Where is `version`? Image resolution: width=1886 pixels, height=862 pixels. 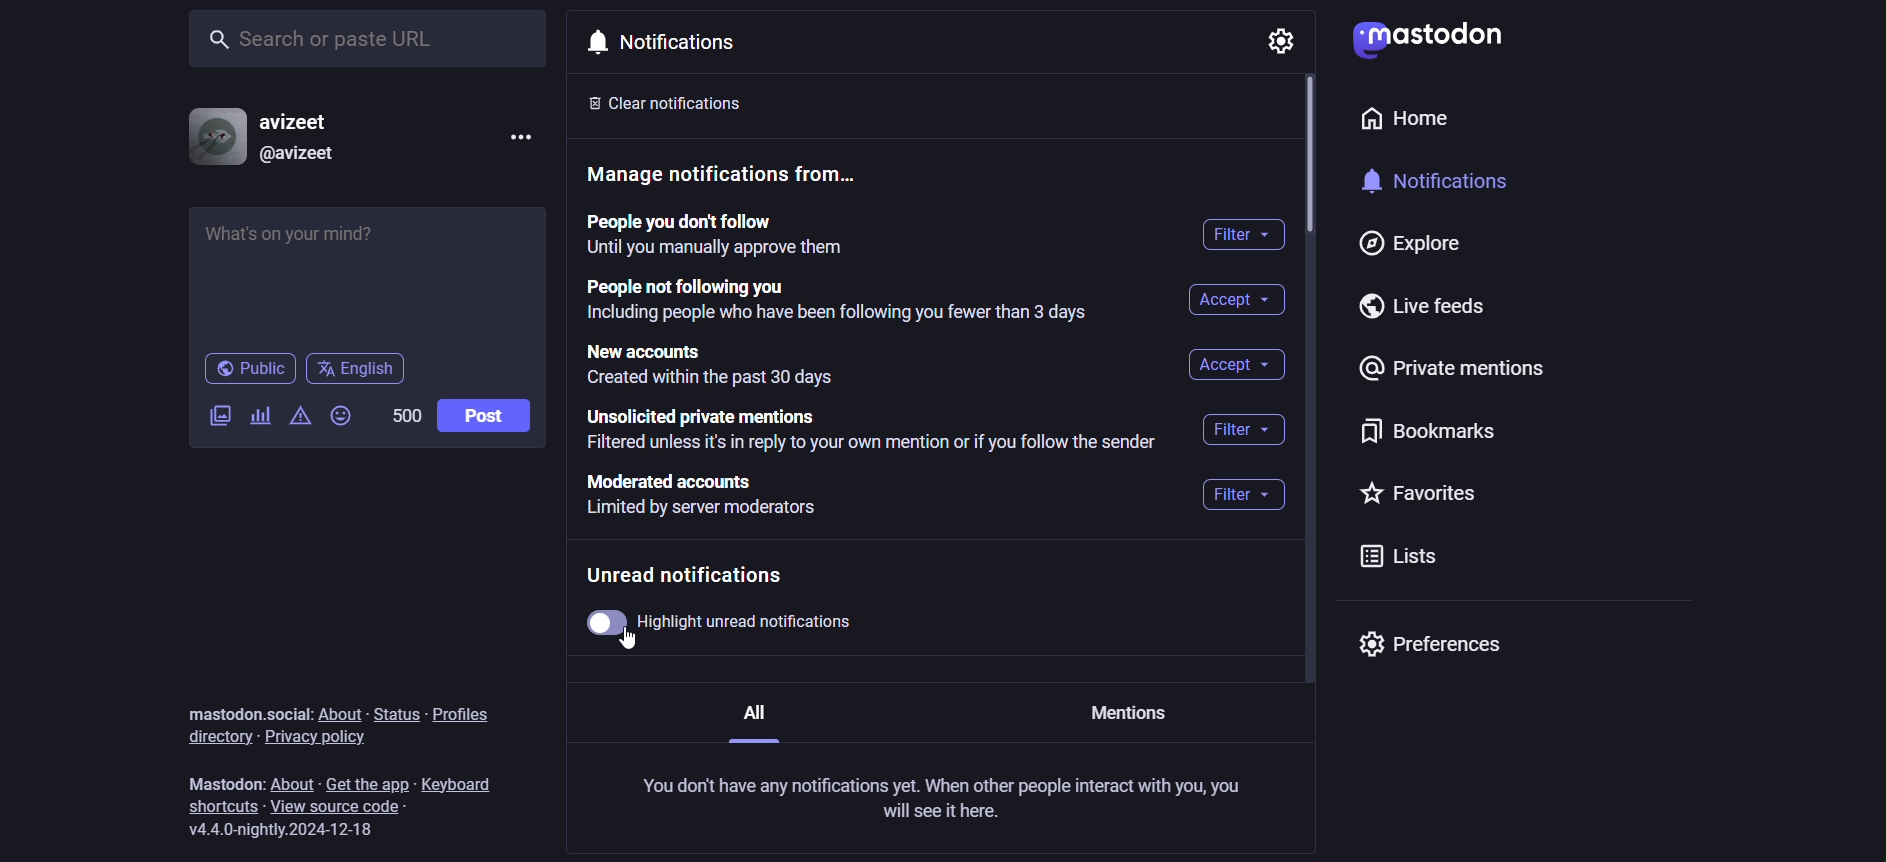
version is located at coordinates (283, 830).